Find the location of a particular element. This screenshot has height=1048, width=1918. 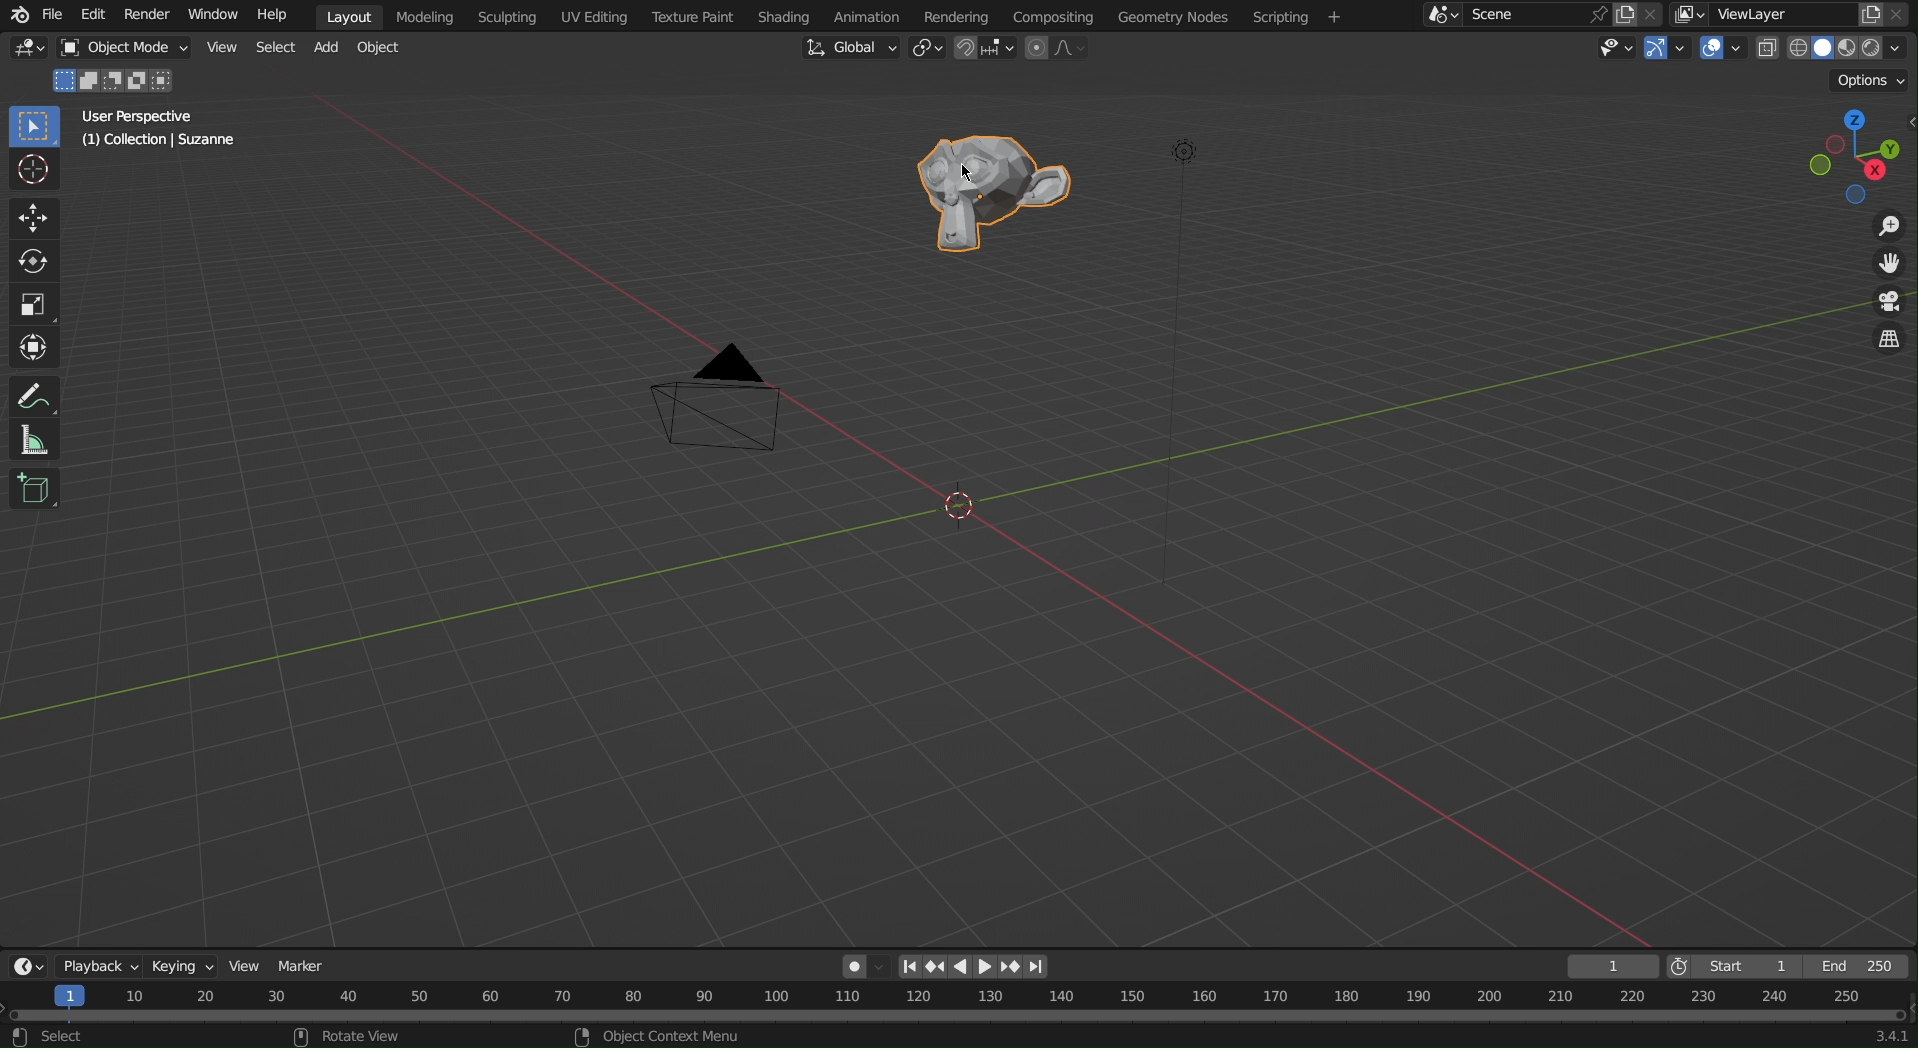

Camera view is located at coordinates (1888, 303).